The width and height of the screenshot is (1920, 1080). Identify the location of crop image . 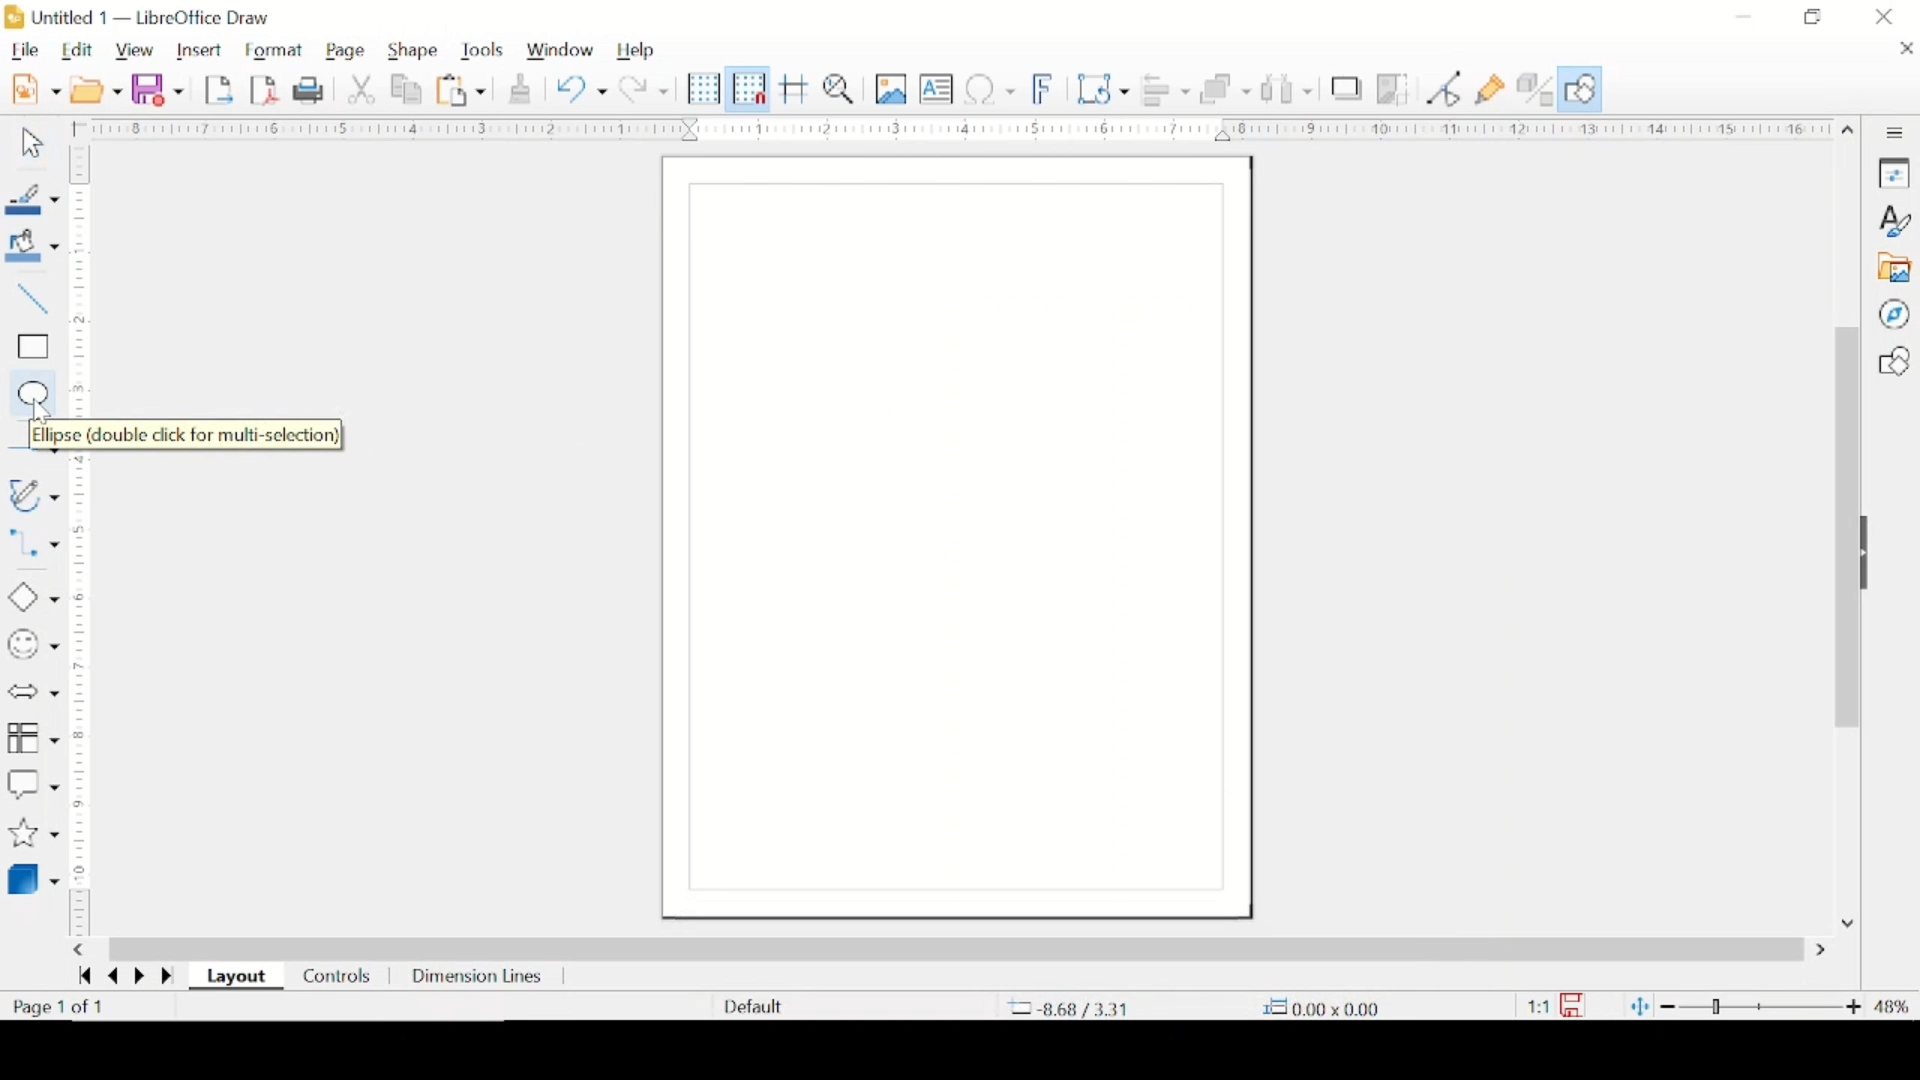
(1392, 89).